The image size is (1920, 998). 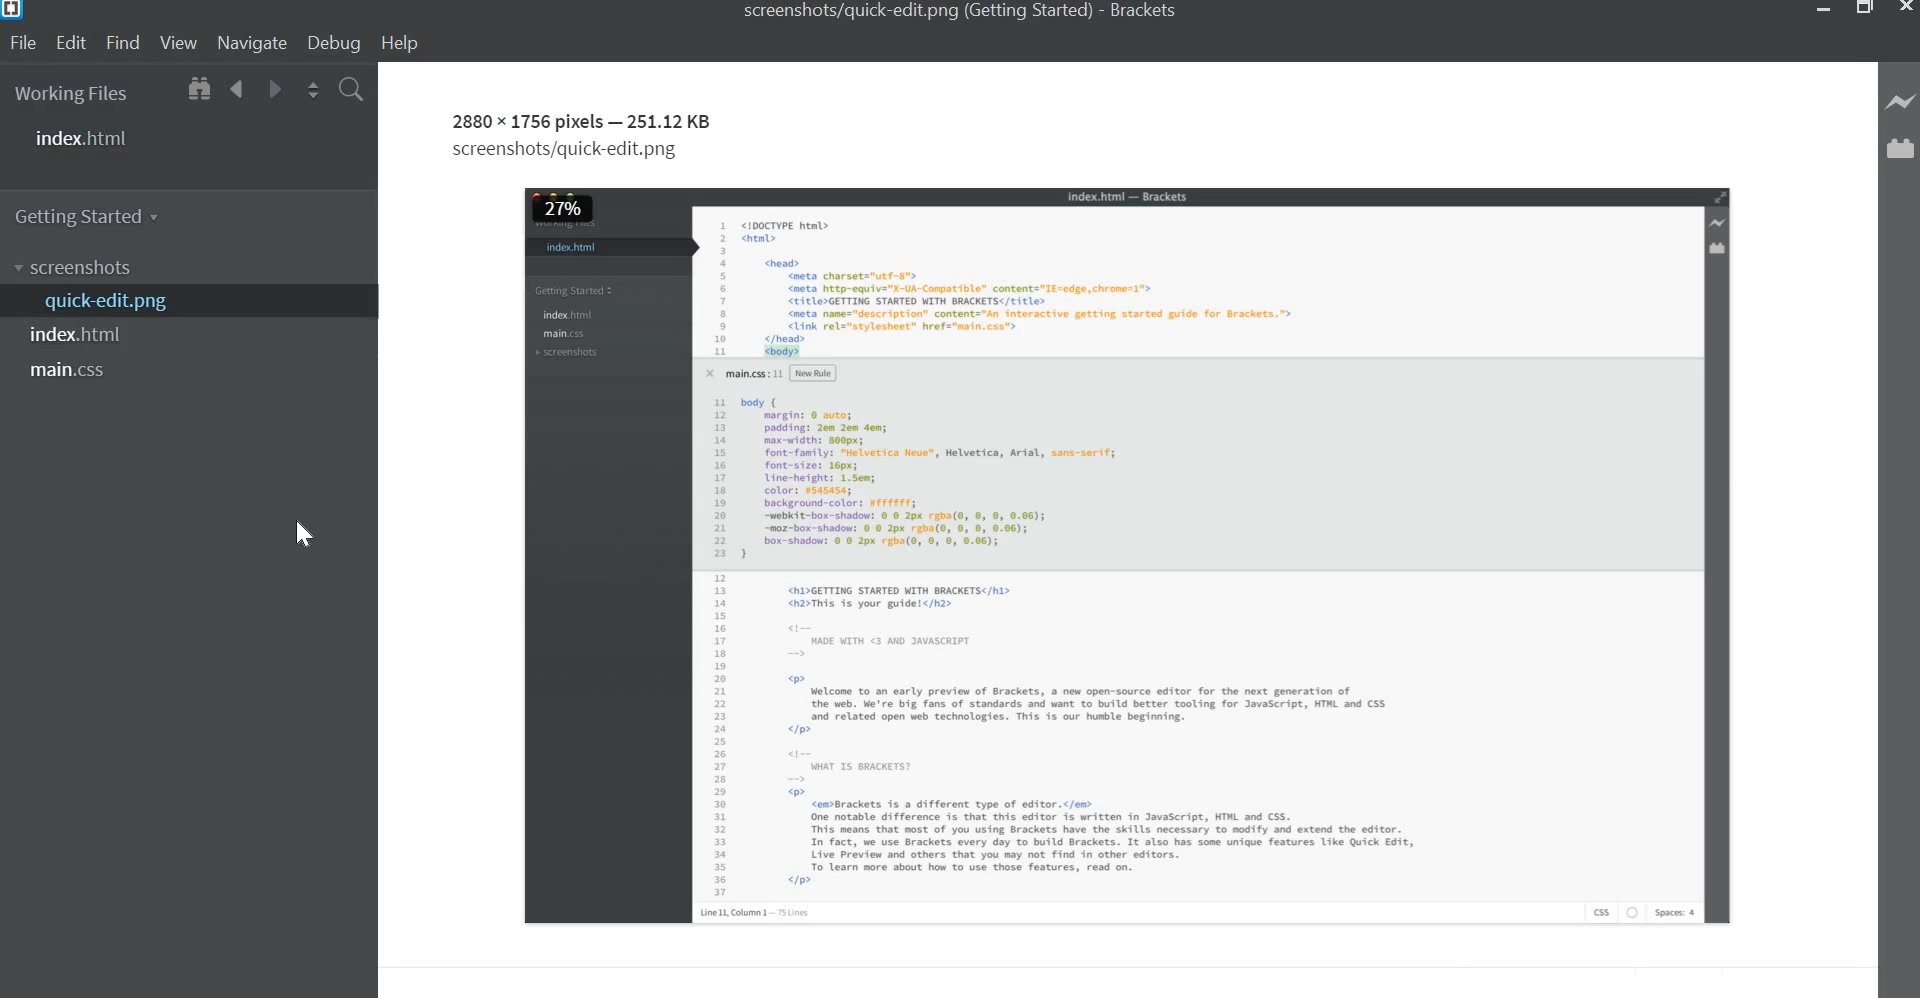 What do you see at coordinates (94, 214) in the screenshot?
I see `Getting Started` at bounding box center [94, 214].